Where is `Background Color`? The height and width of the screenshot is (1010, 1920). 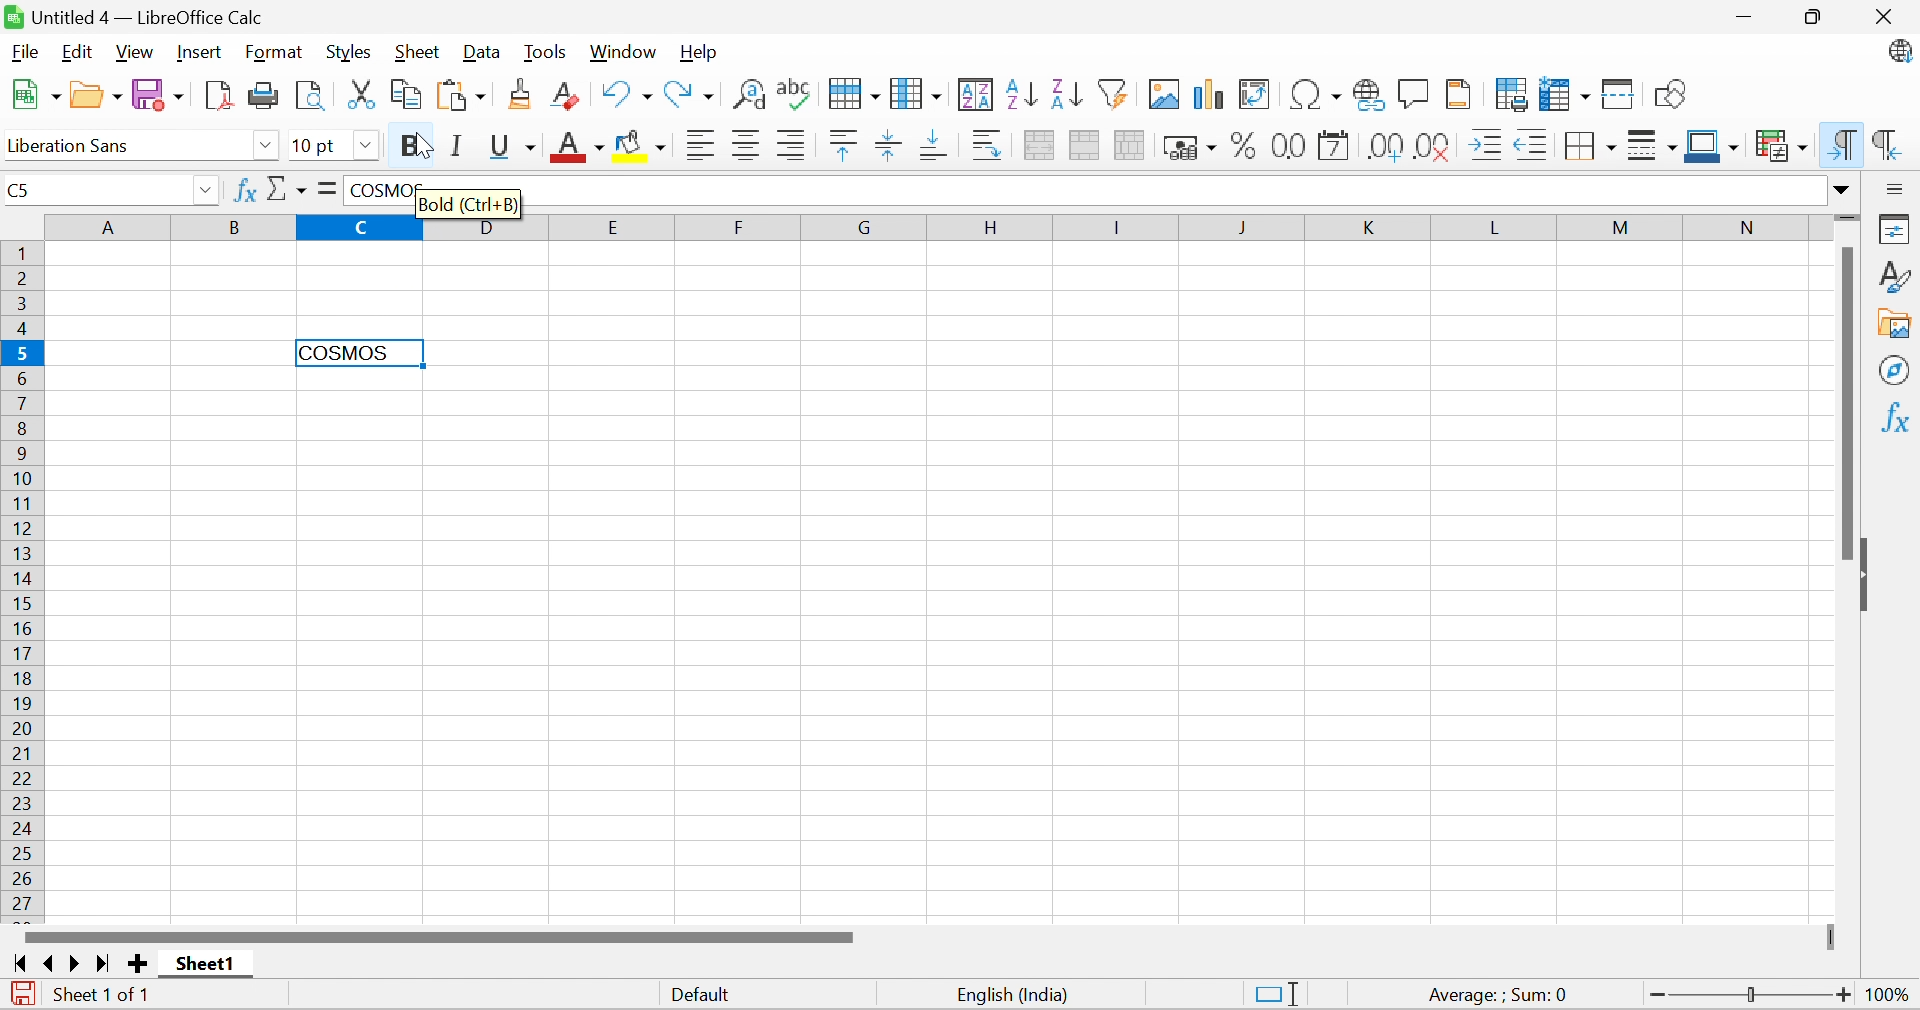
Background Color is located at coordinates (640, 146).